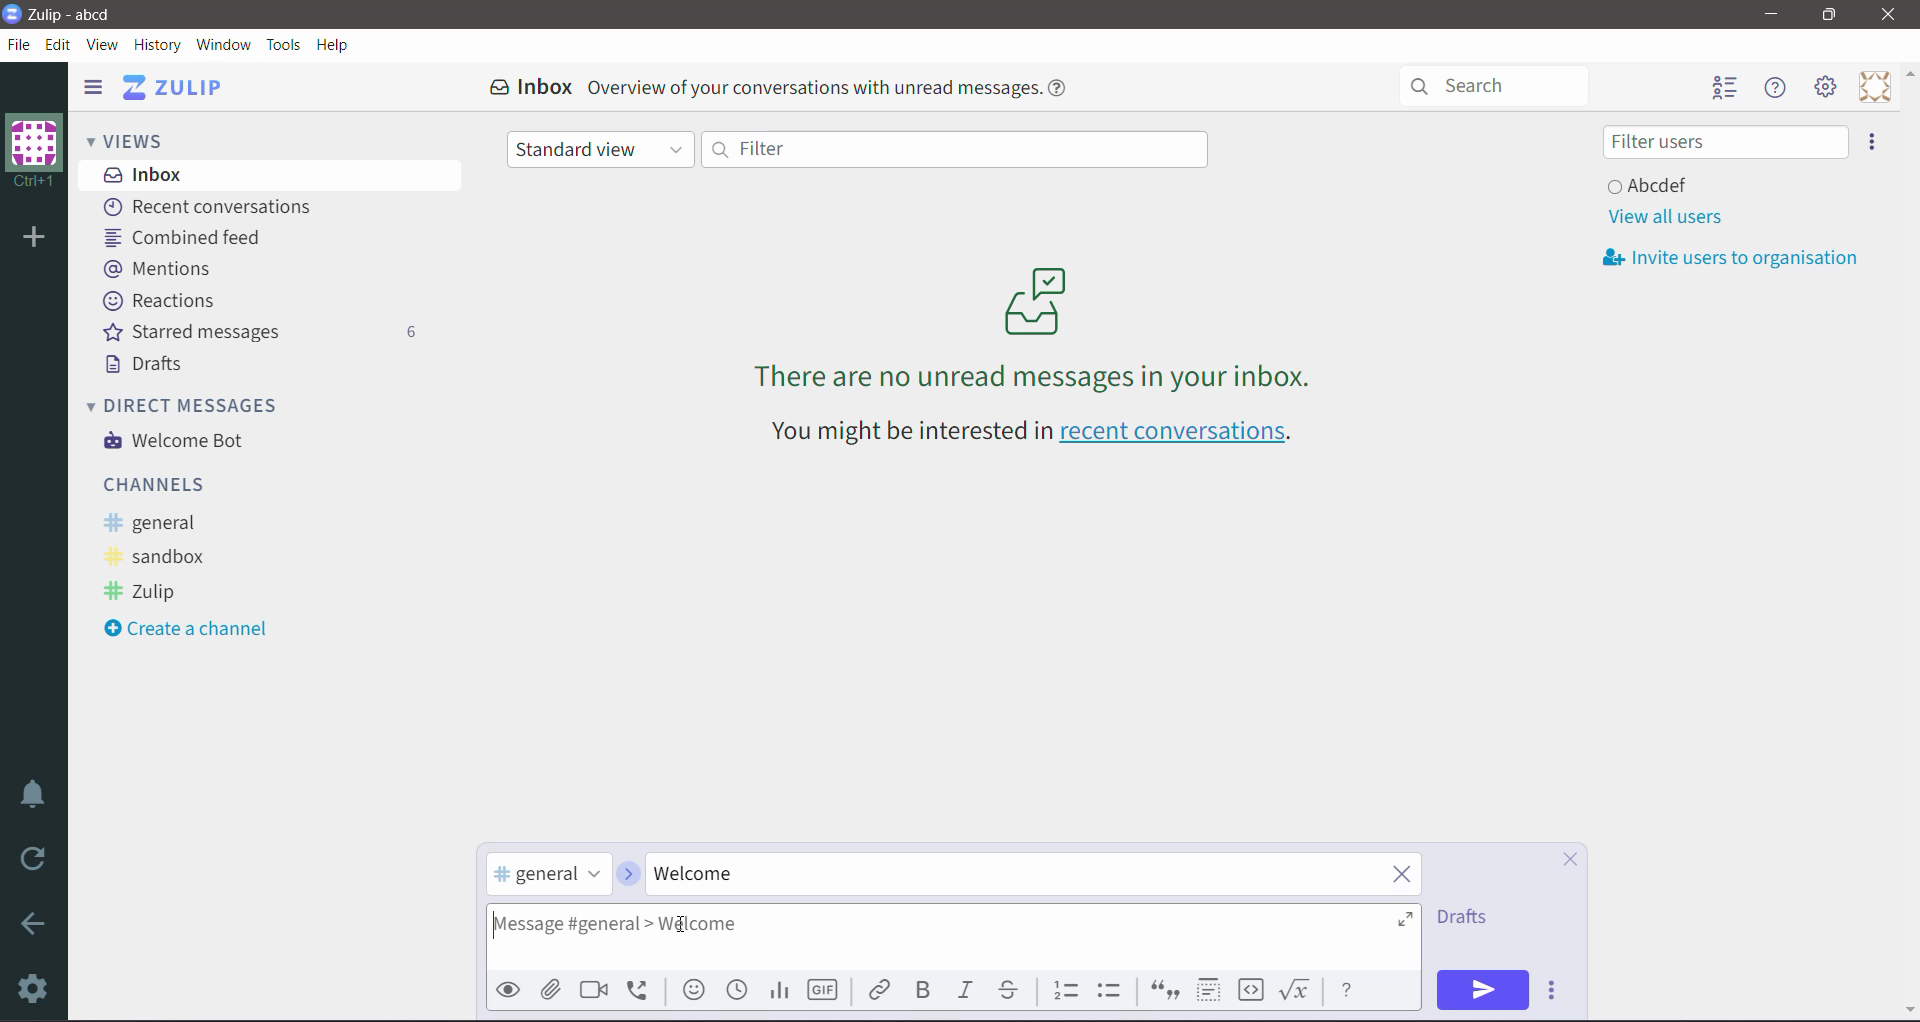  I want to click on Inbox, so click(271, 174).